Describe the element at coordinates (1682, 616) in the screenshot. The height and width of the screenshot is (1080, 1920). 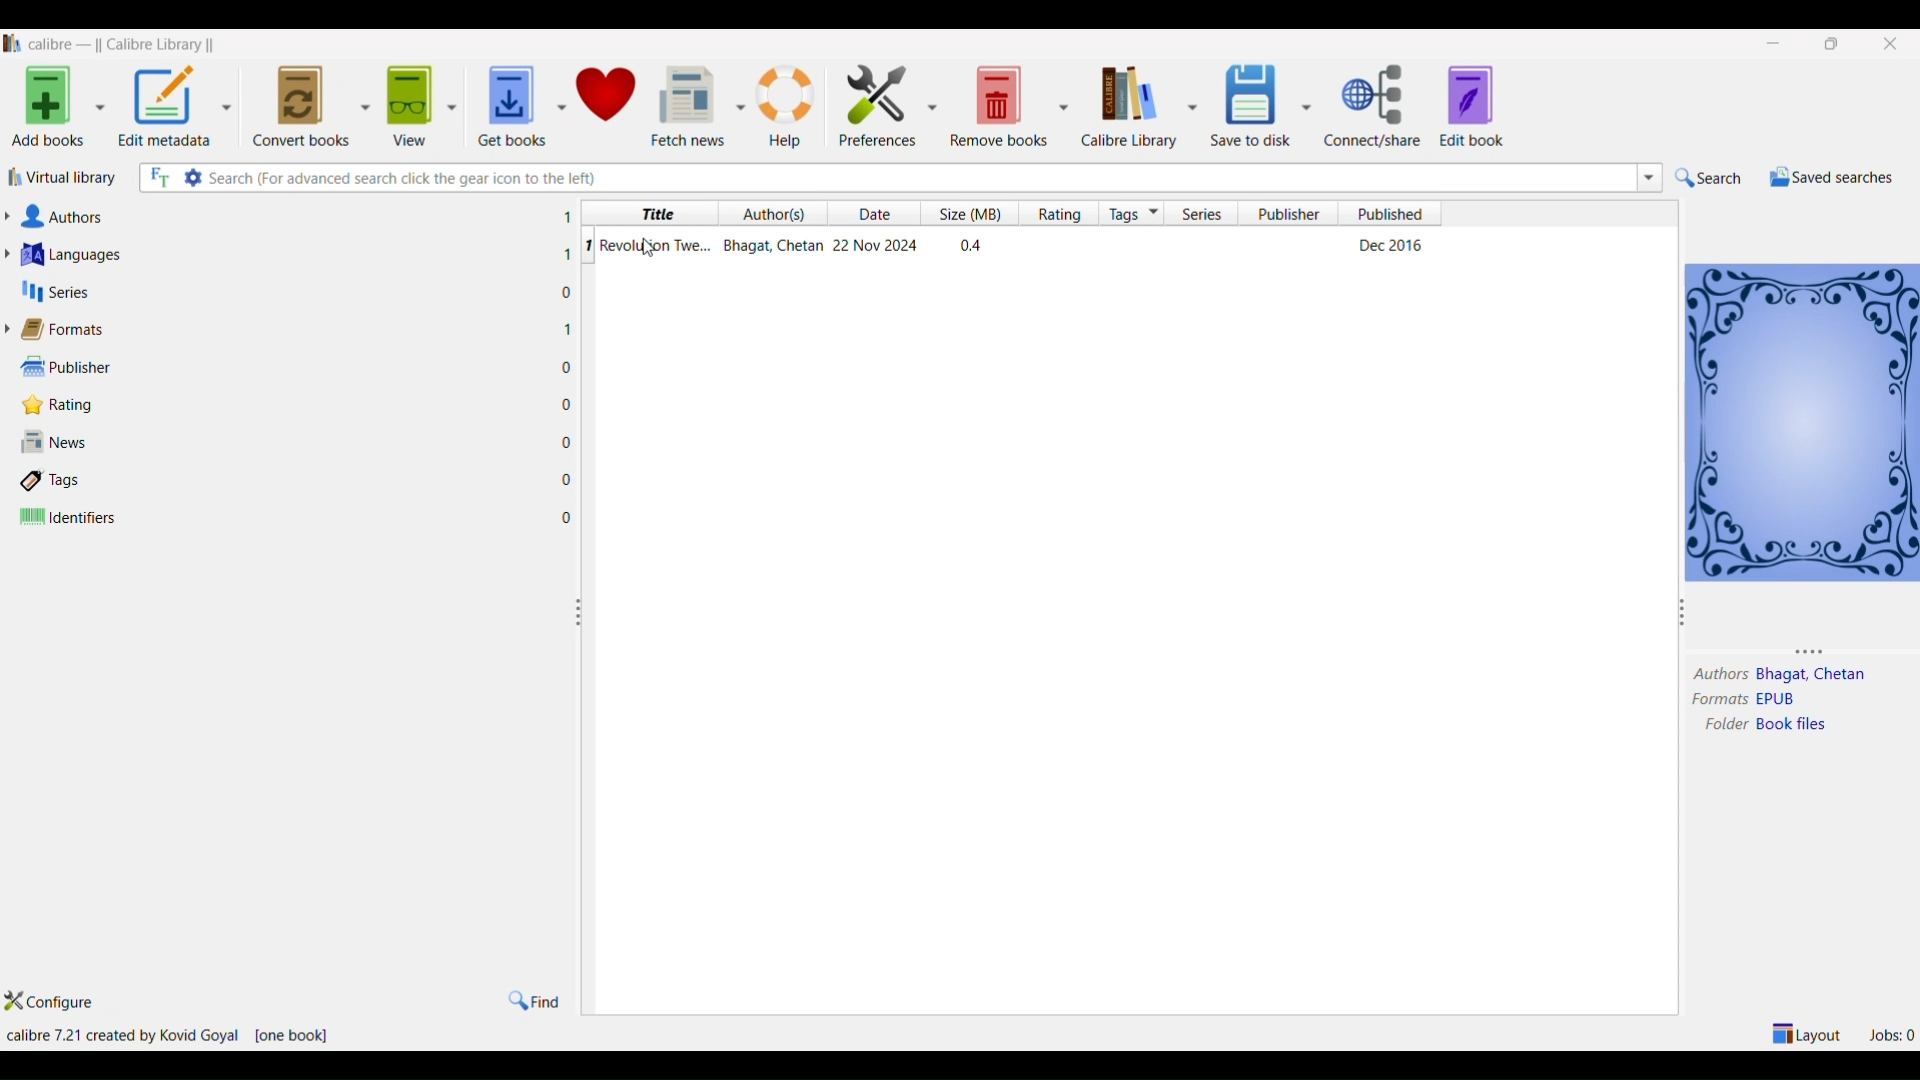
I see `resize` at that location.